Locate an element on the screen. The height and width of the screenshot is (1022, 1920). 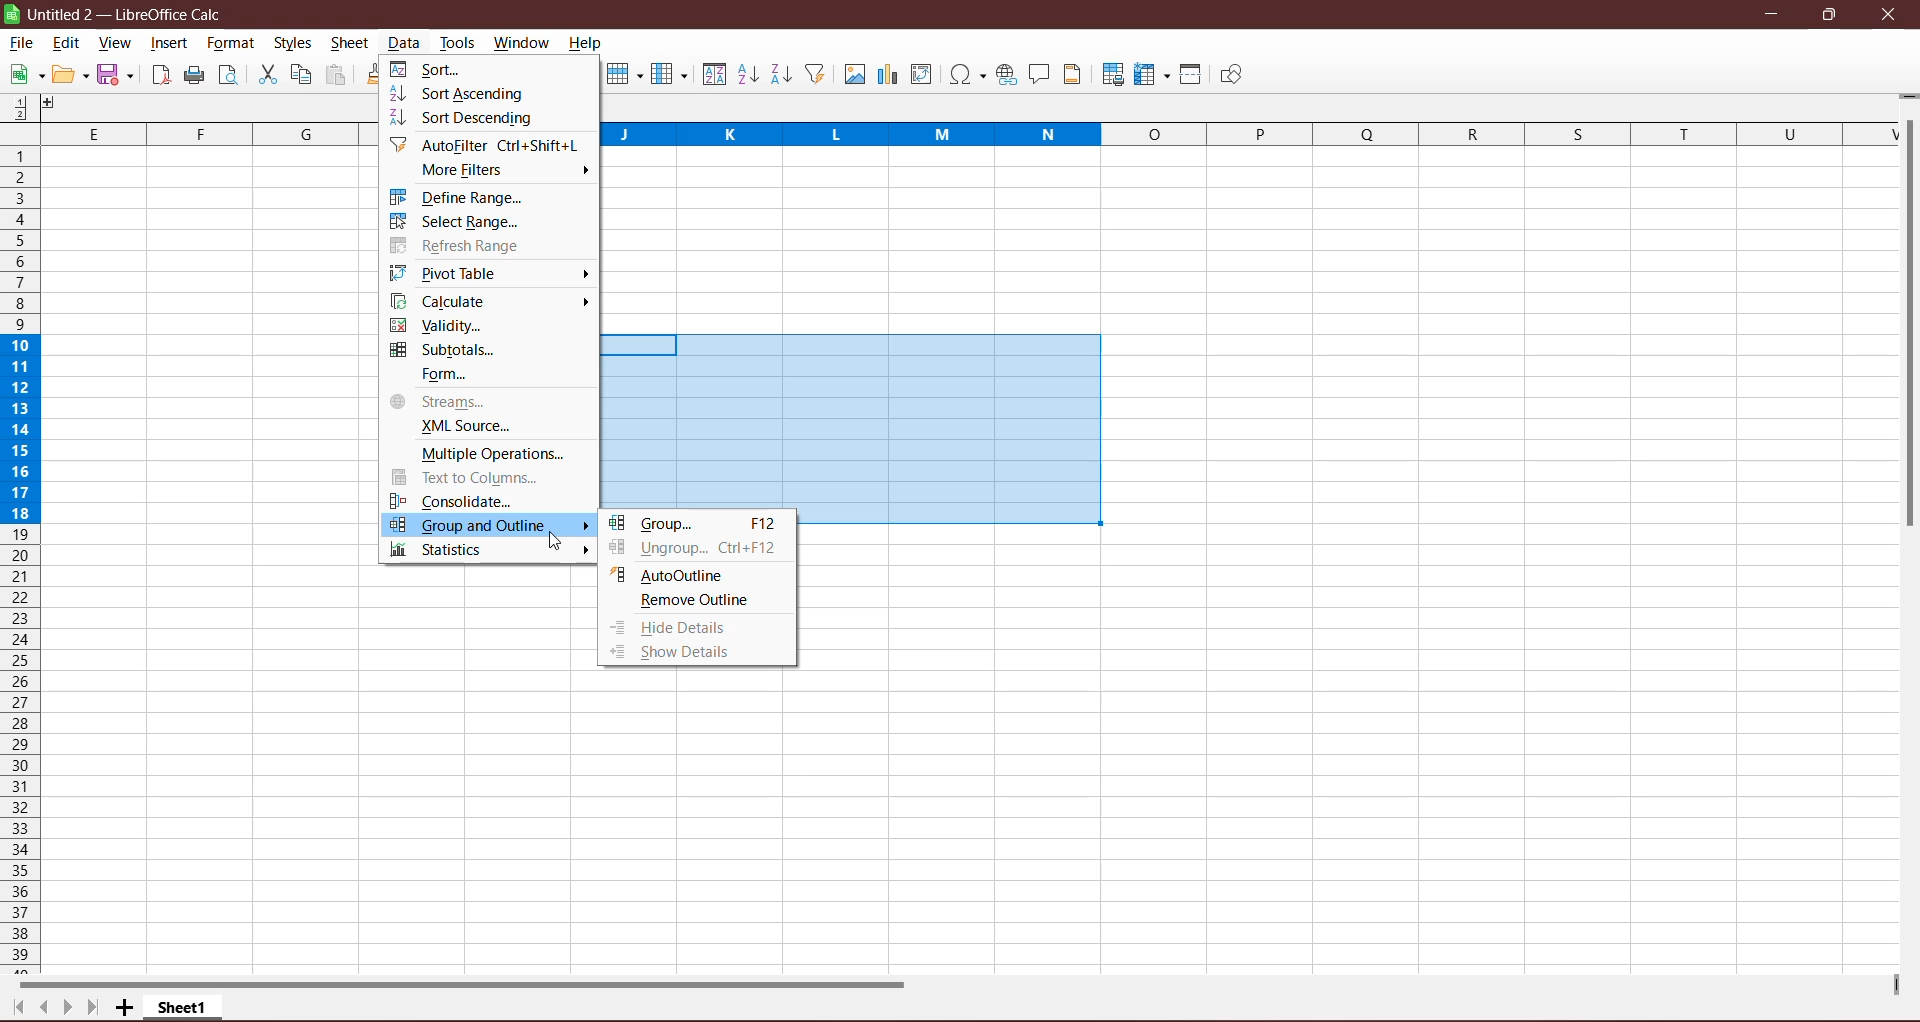
Validity is located at coordinates (439, 325).